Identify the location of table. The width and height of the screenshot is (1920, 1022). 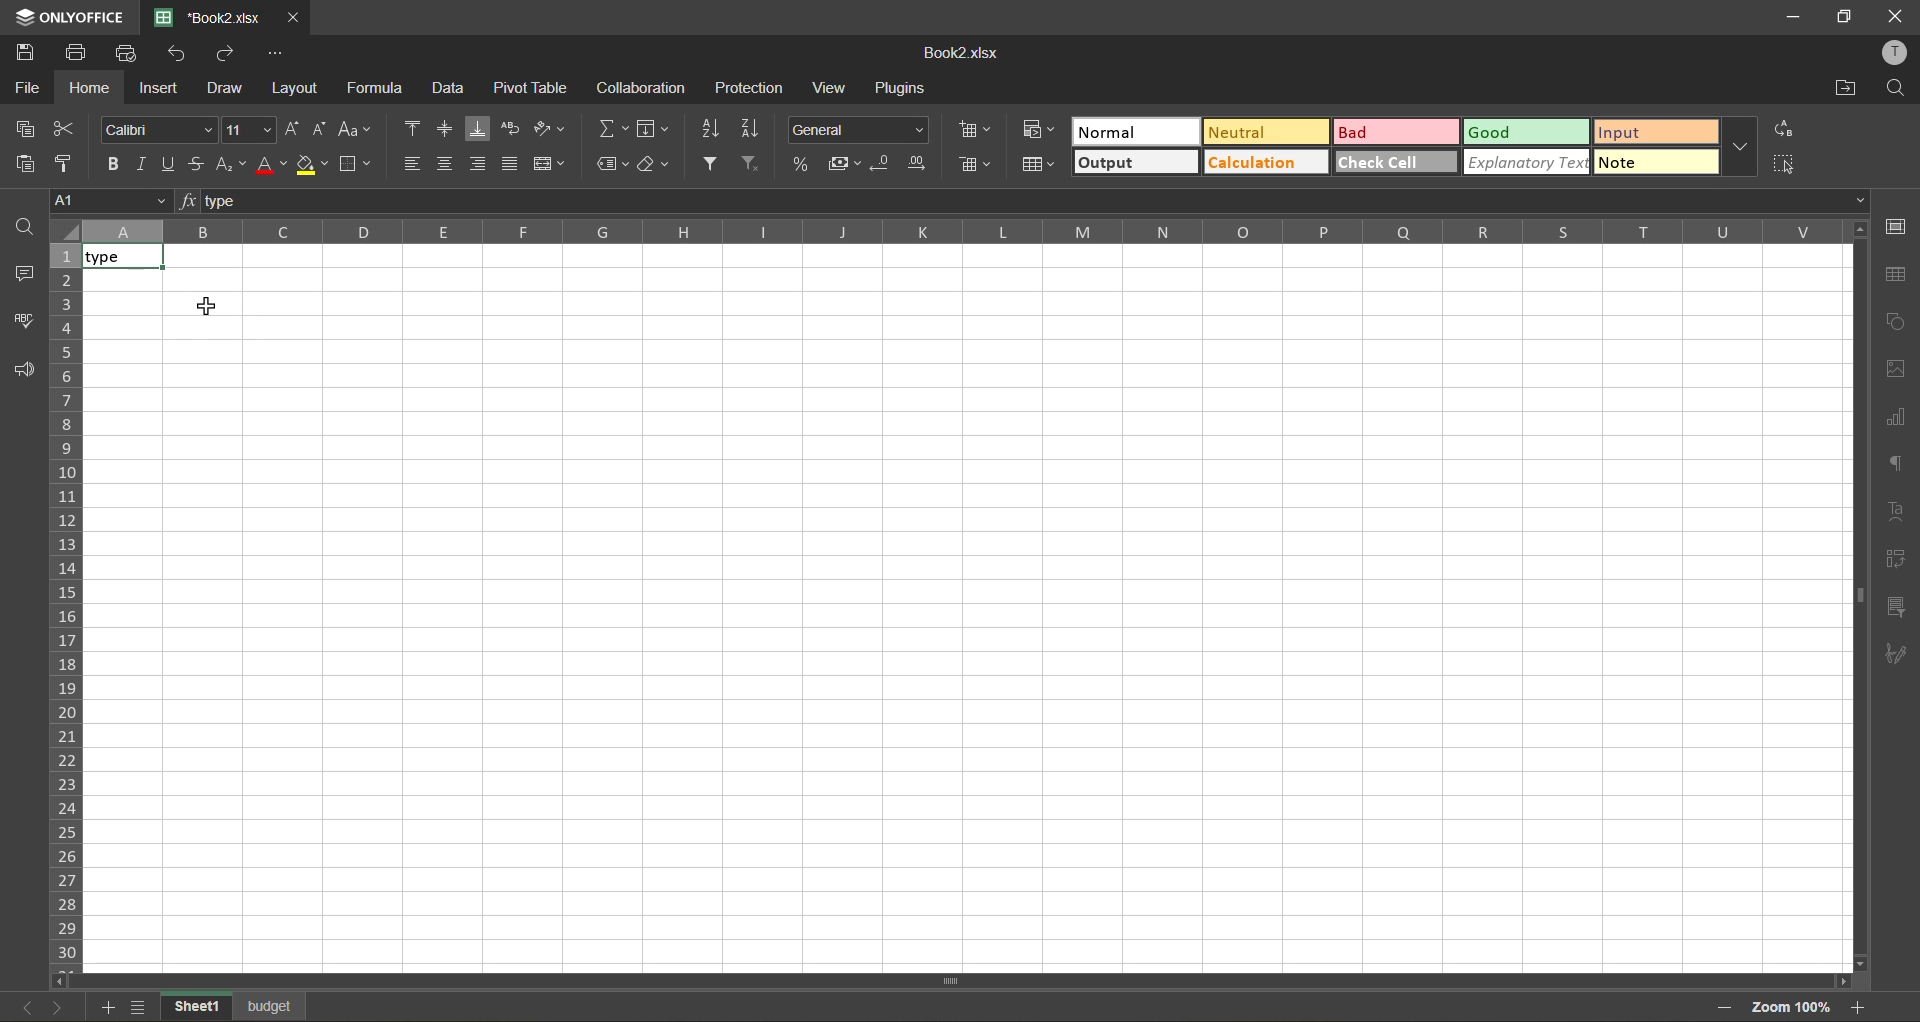
(1901, 274).